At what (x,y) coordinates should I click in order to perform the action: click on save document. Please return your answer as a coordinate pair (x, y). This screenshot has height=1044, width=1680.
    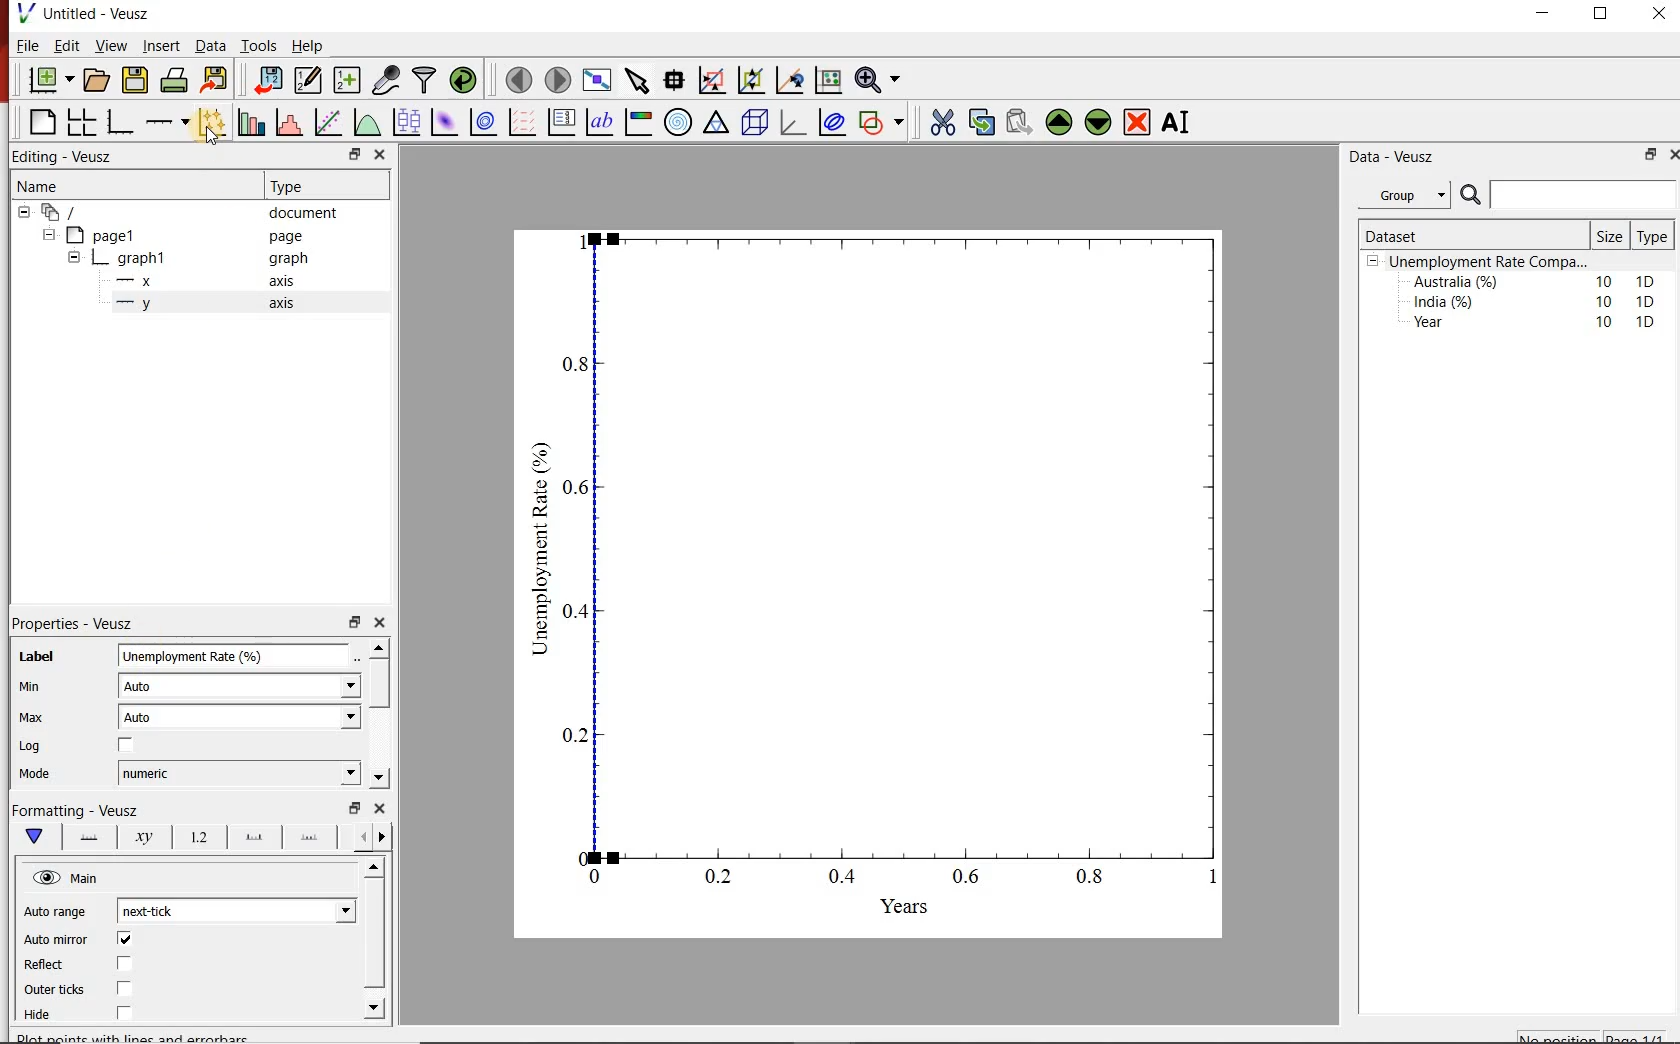
    Looking at the image, I should click on (135, 79).